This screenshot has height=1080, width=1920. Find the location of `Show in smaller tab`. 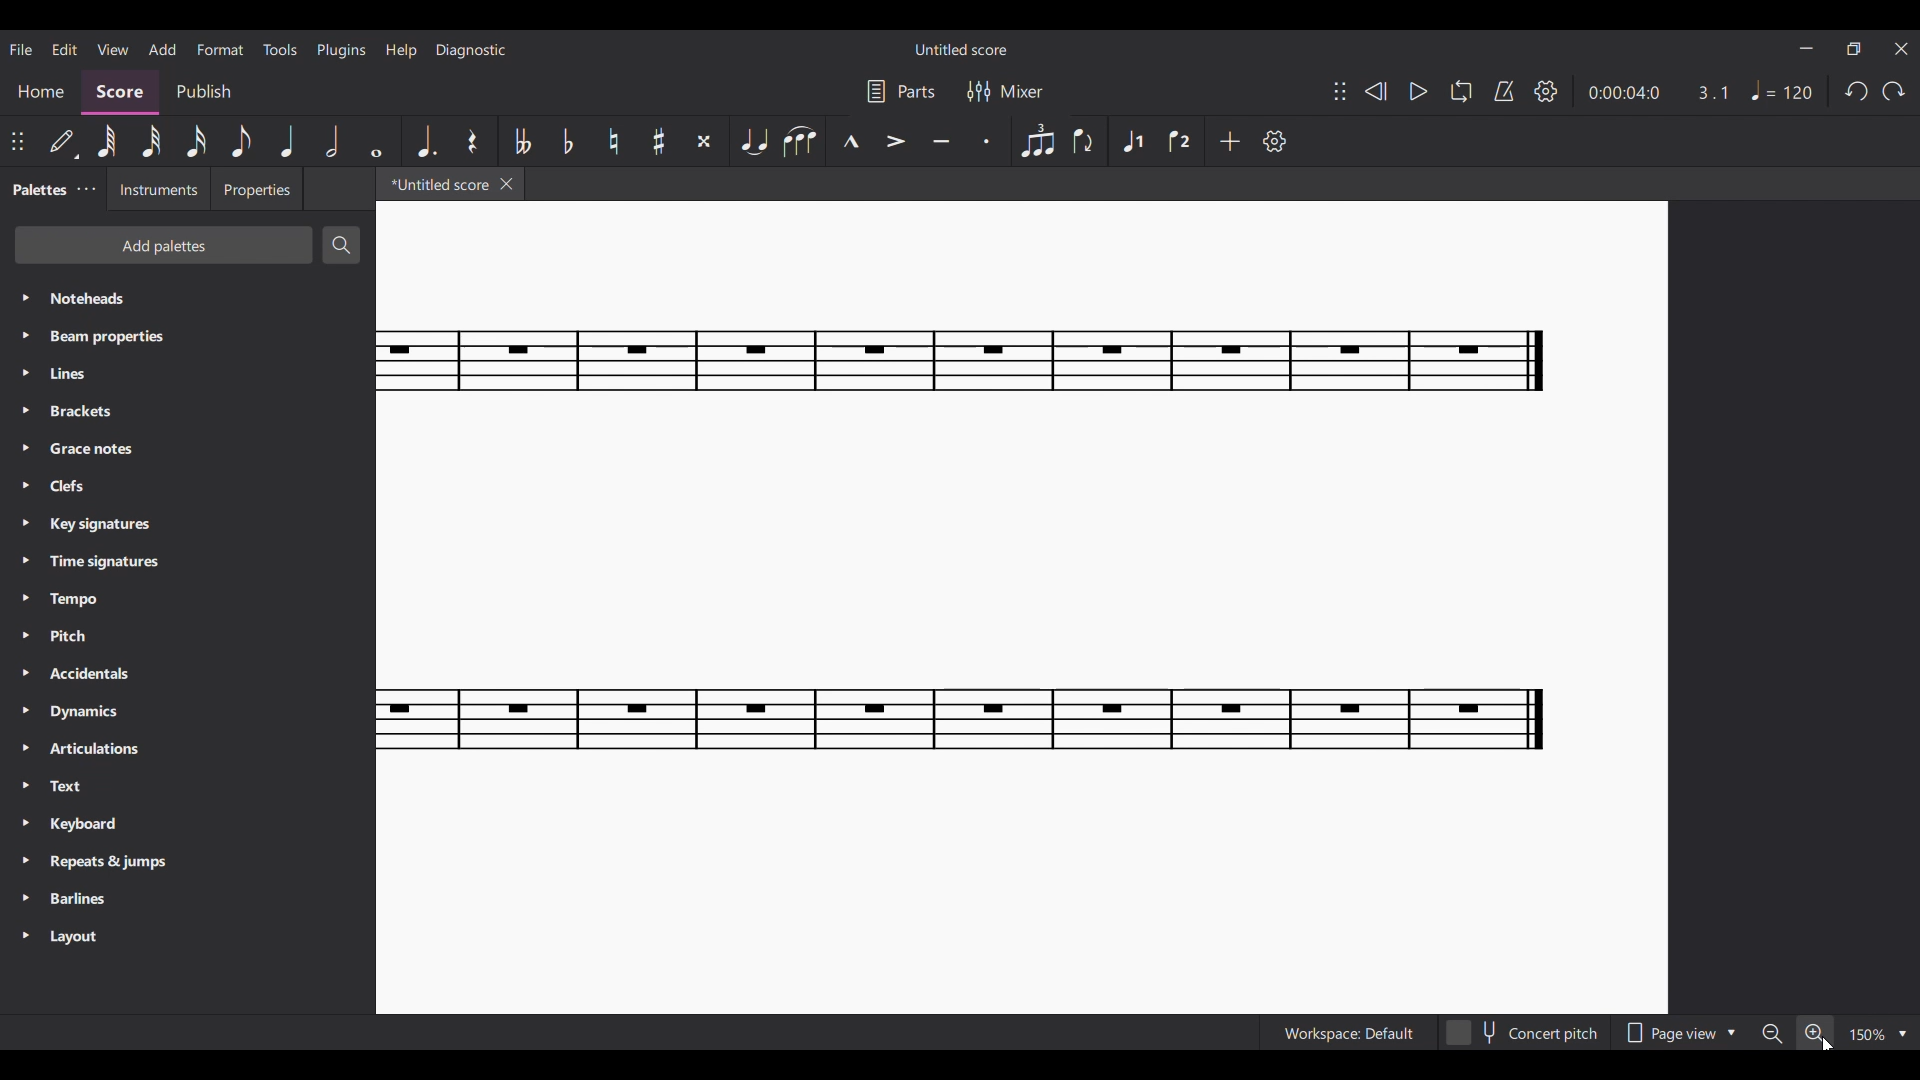

Show in smaller tab is located at coordinates (1854, 49).